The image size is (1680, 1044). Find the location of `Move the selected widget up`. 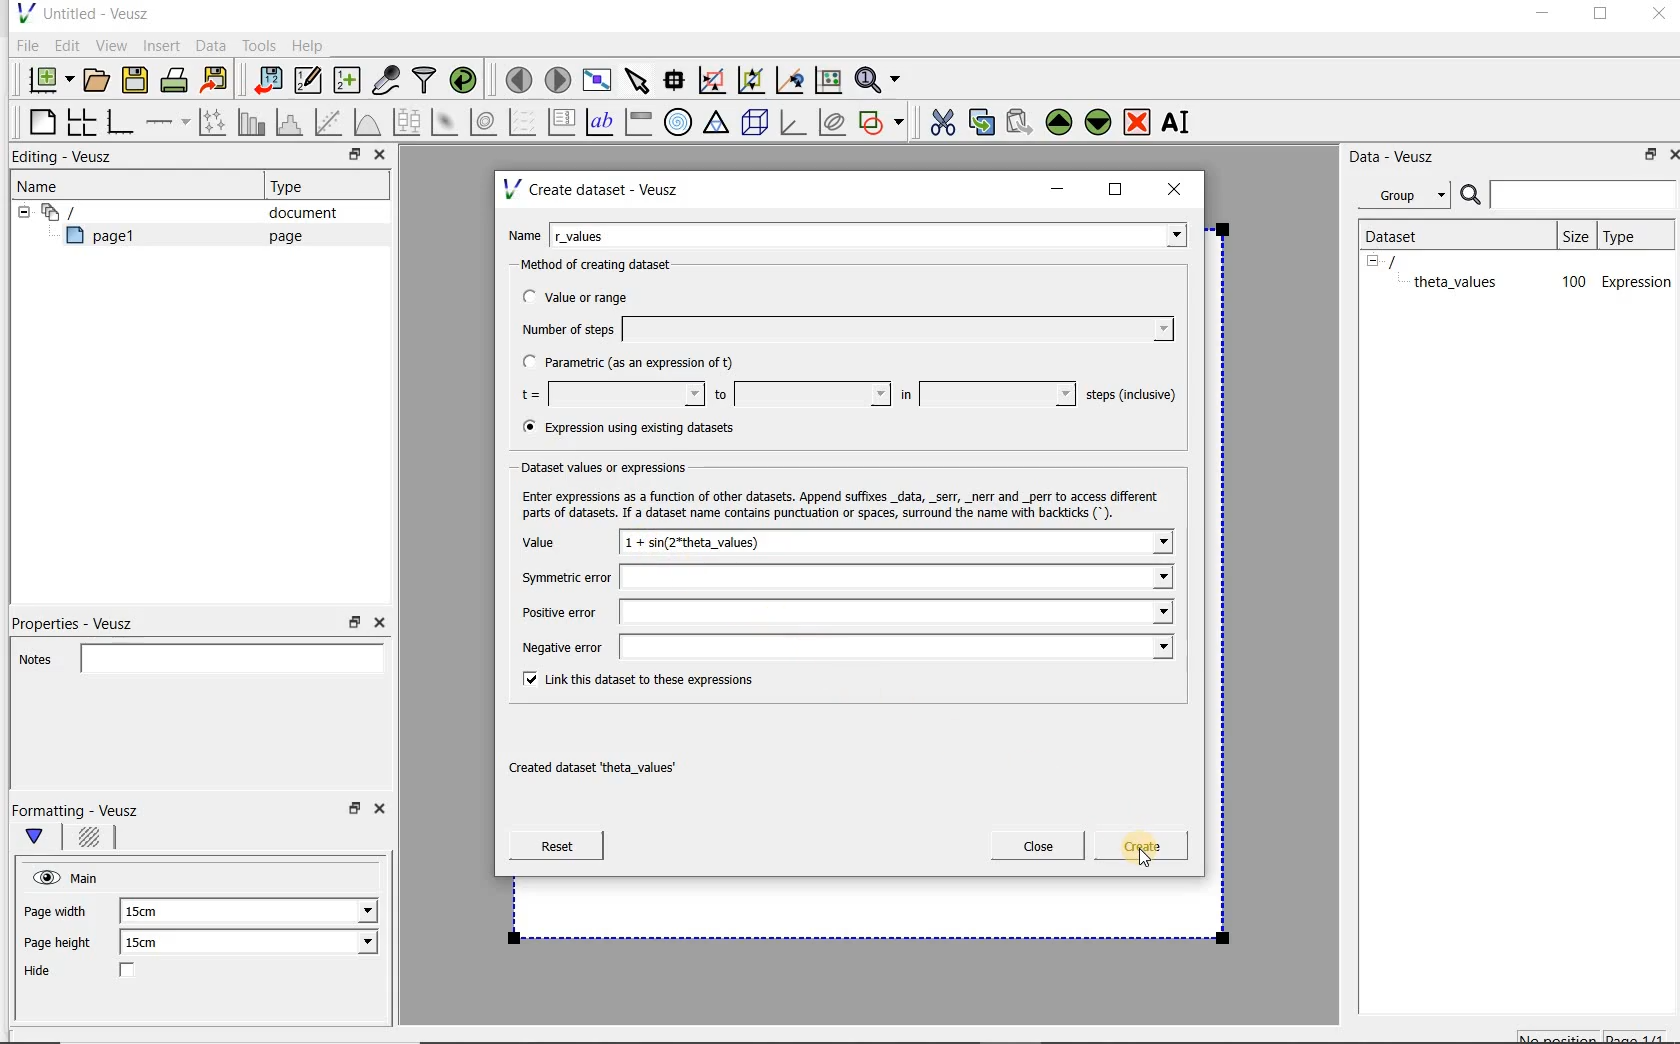

Move the selected widget up is located at coordinates (1059, 122).